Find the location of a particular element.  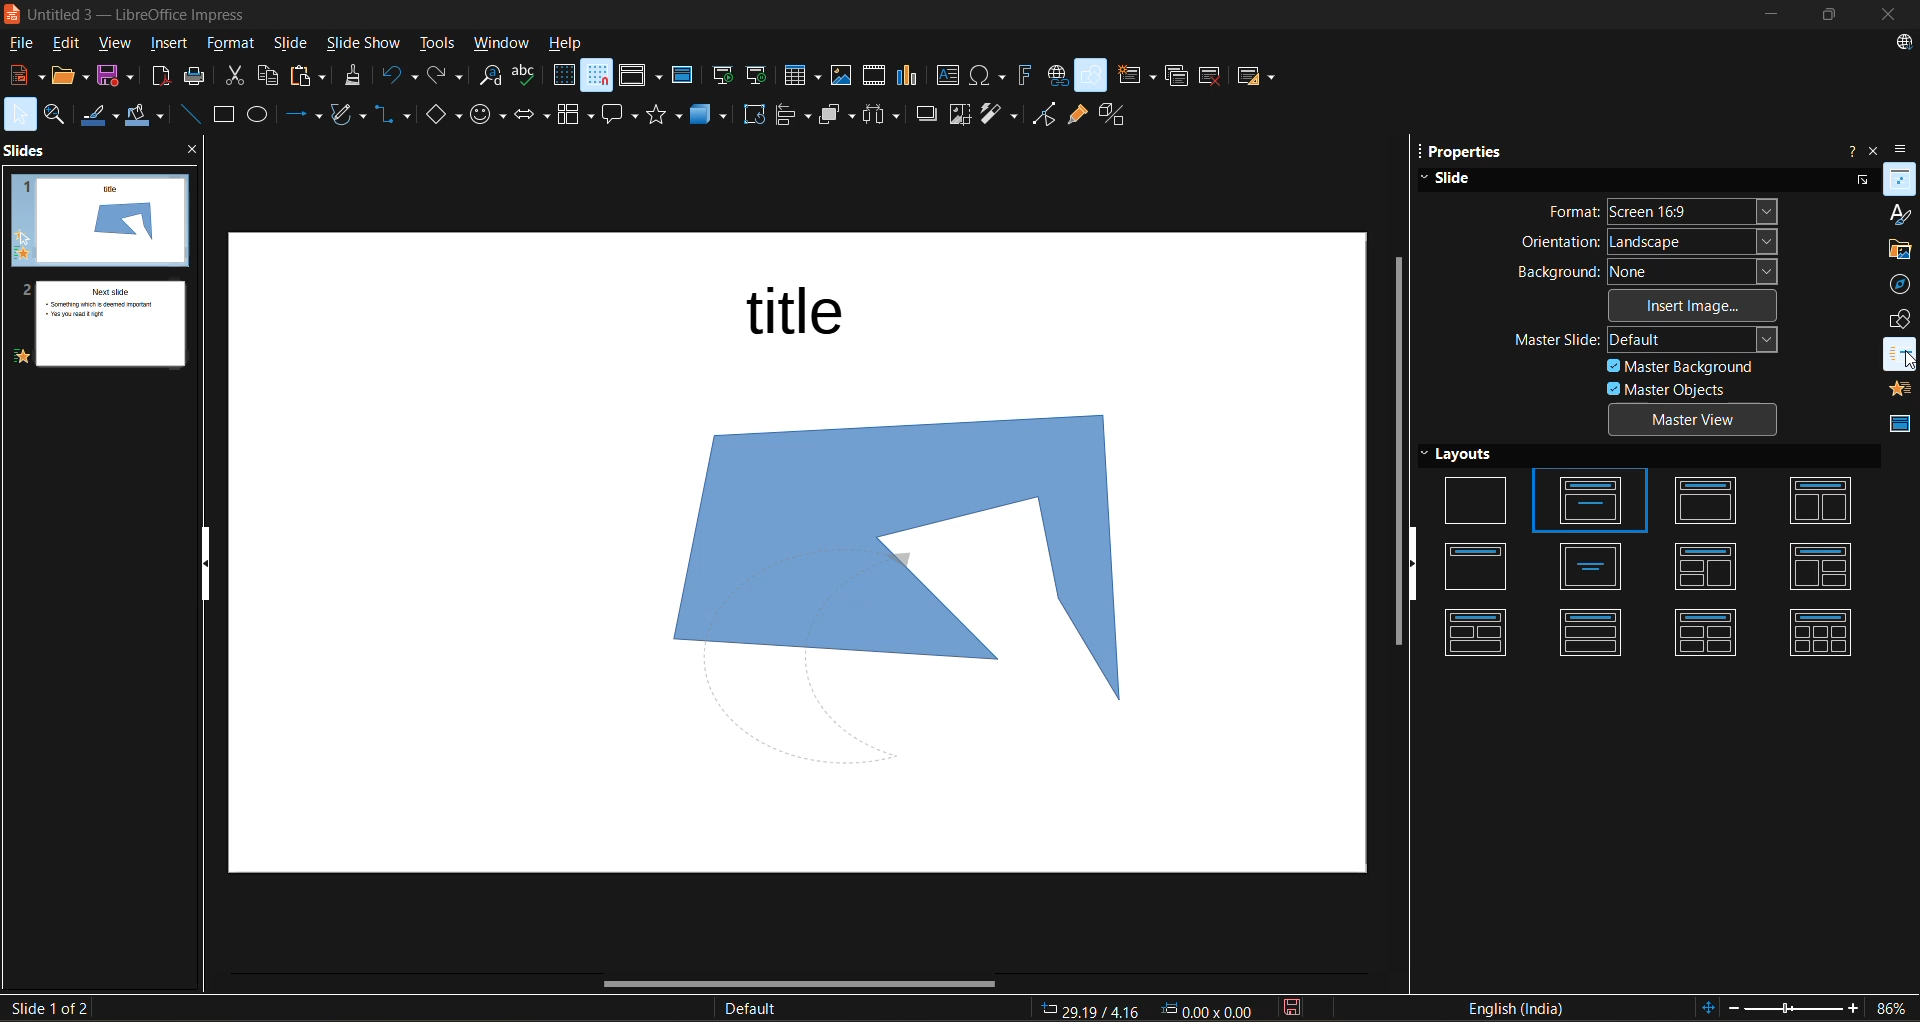

new slide is located at coordinates (1140, 76).